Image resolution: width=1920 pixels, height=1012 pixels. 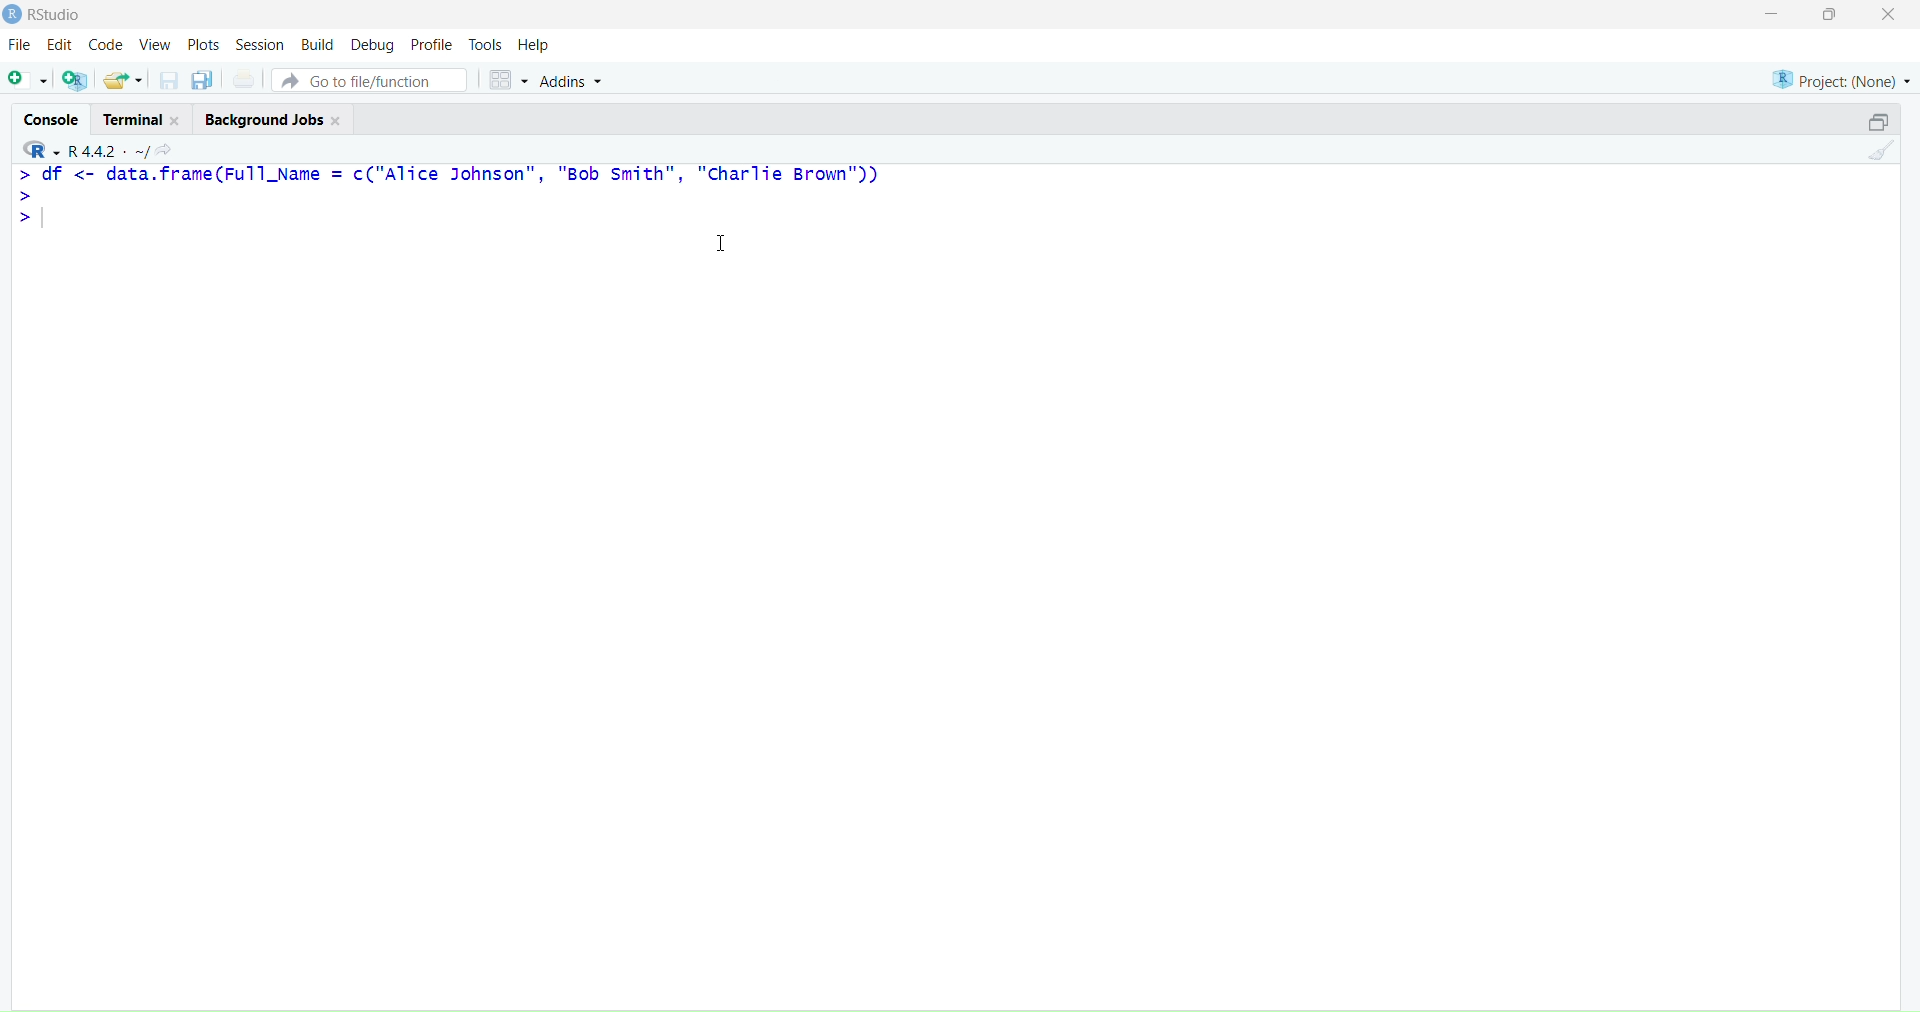 I want to click on Open an existing file (Ctrl + O), so click(x=125, y=80).